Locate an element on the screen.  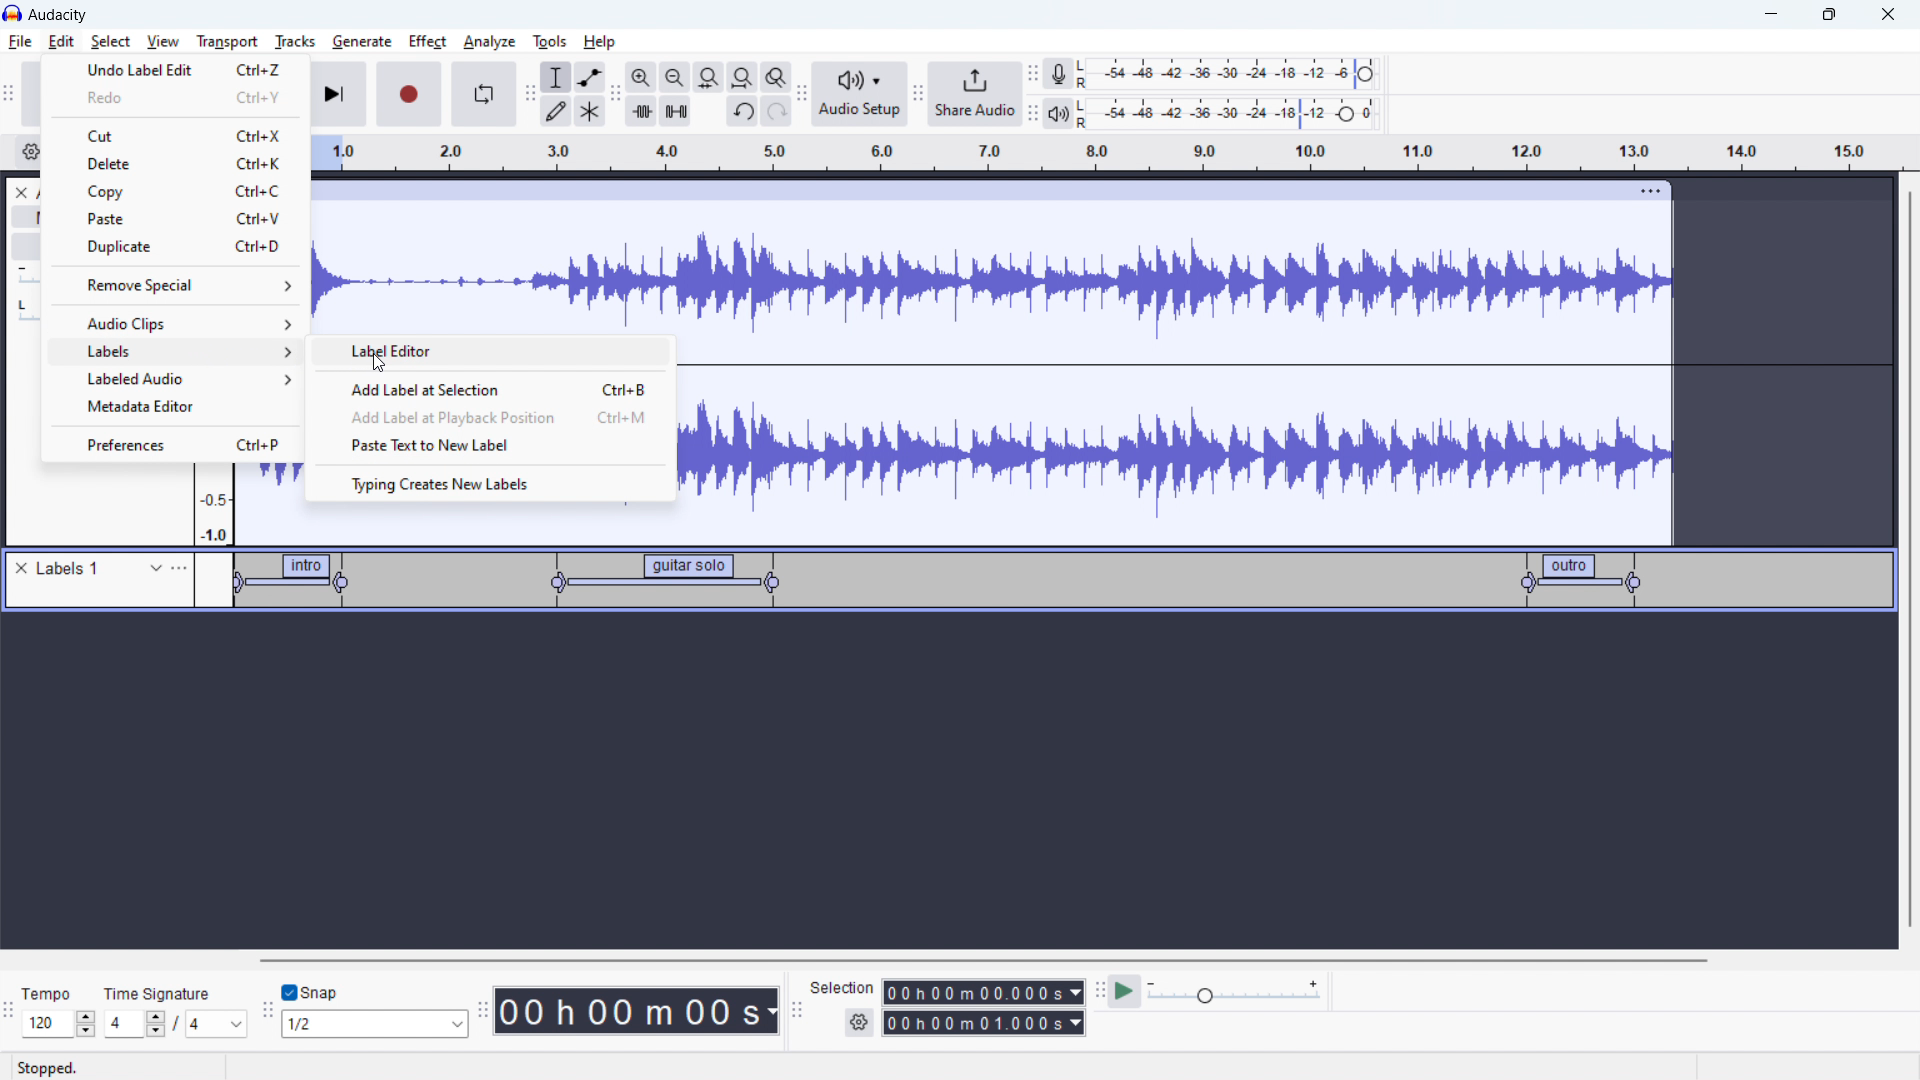
audio waveform is located at coordinates (1178, 442).